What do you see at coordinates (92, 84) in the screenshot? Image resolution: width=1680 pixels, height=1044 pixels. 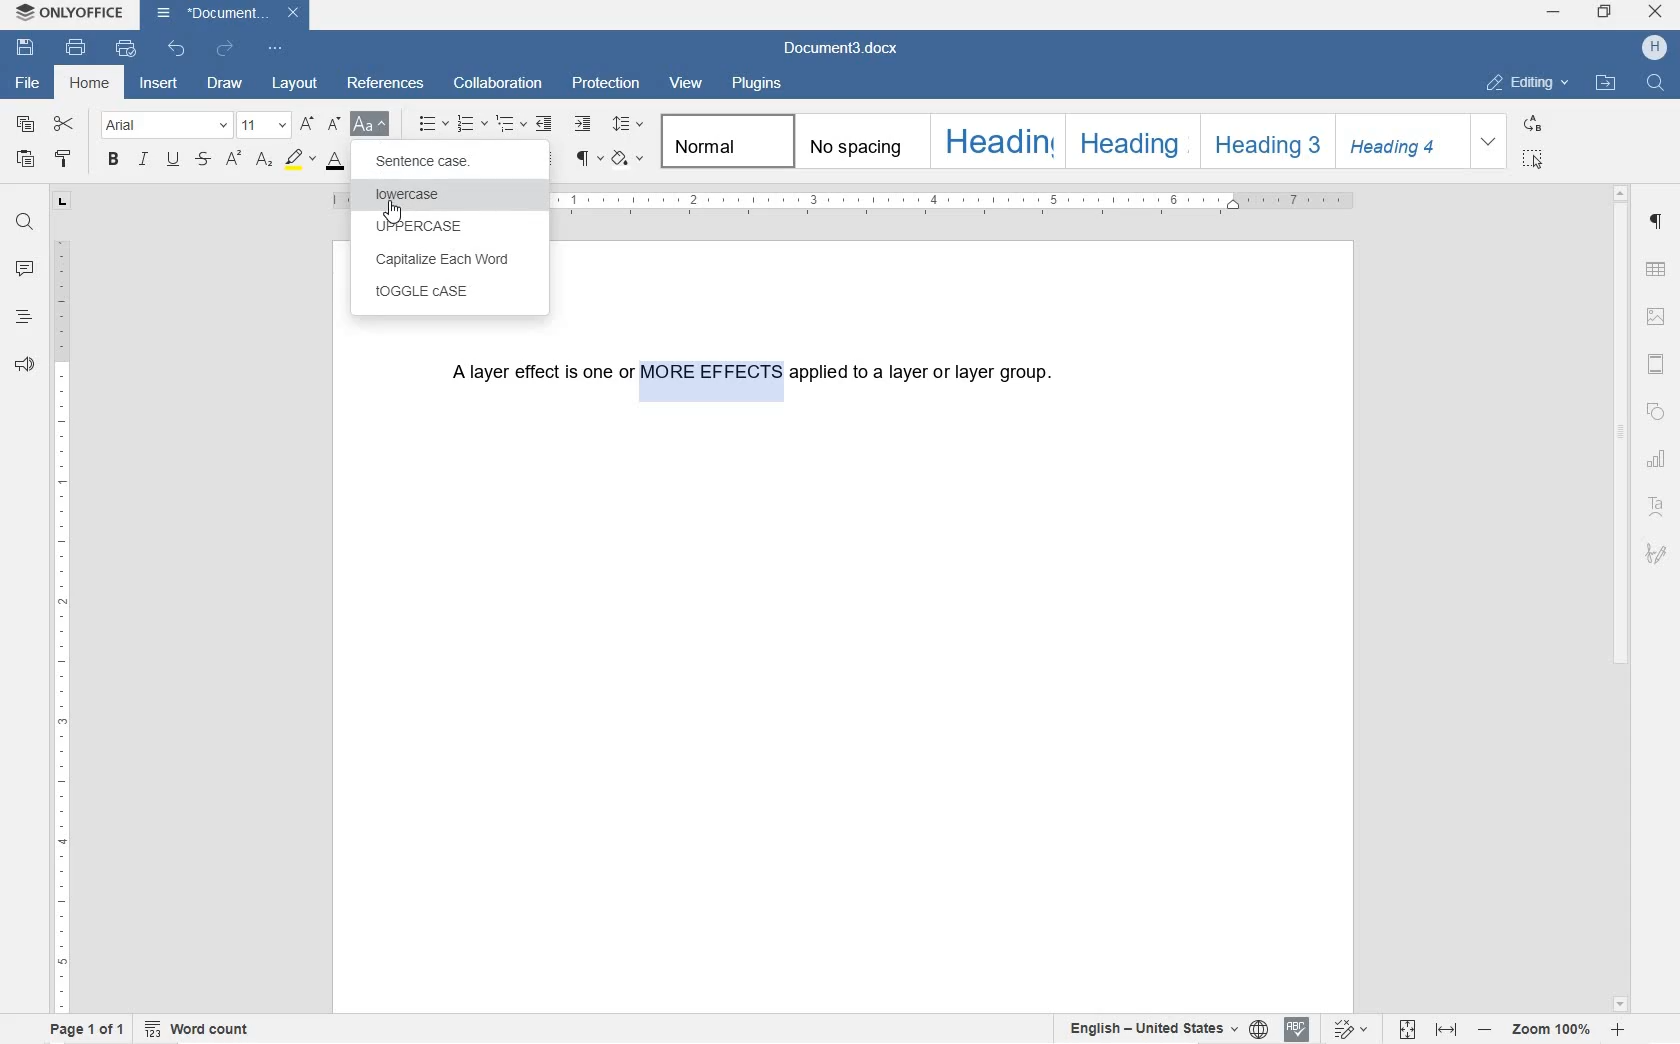 I see `HOME` at bounding box center [92, 84].